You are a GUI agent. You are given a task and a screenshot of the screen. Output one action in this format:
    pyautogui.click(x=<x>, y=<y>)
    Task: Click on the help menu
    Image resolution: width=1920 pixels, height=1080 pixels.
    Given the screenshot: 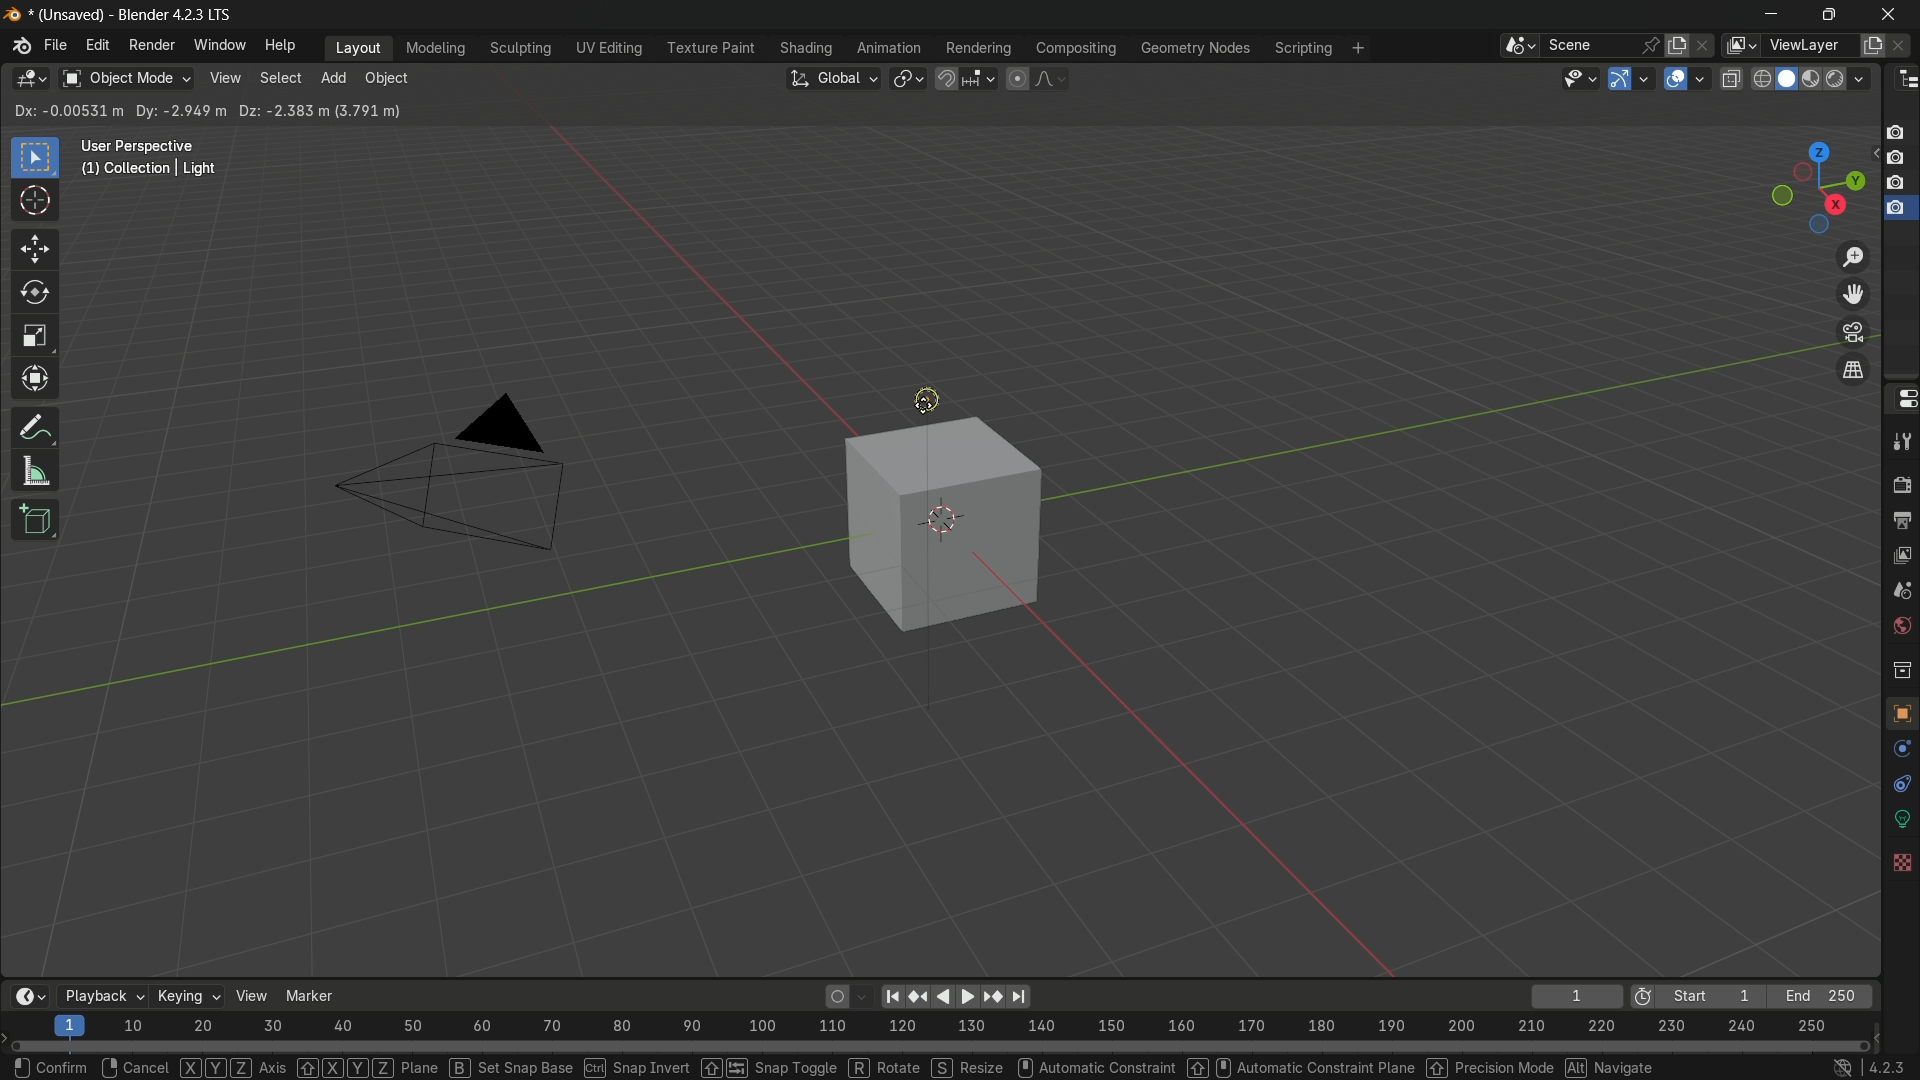 What is the action you would take?
    pyautogui.click(x=280, y=44)
    